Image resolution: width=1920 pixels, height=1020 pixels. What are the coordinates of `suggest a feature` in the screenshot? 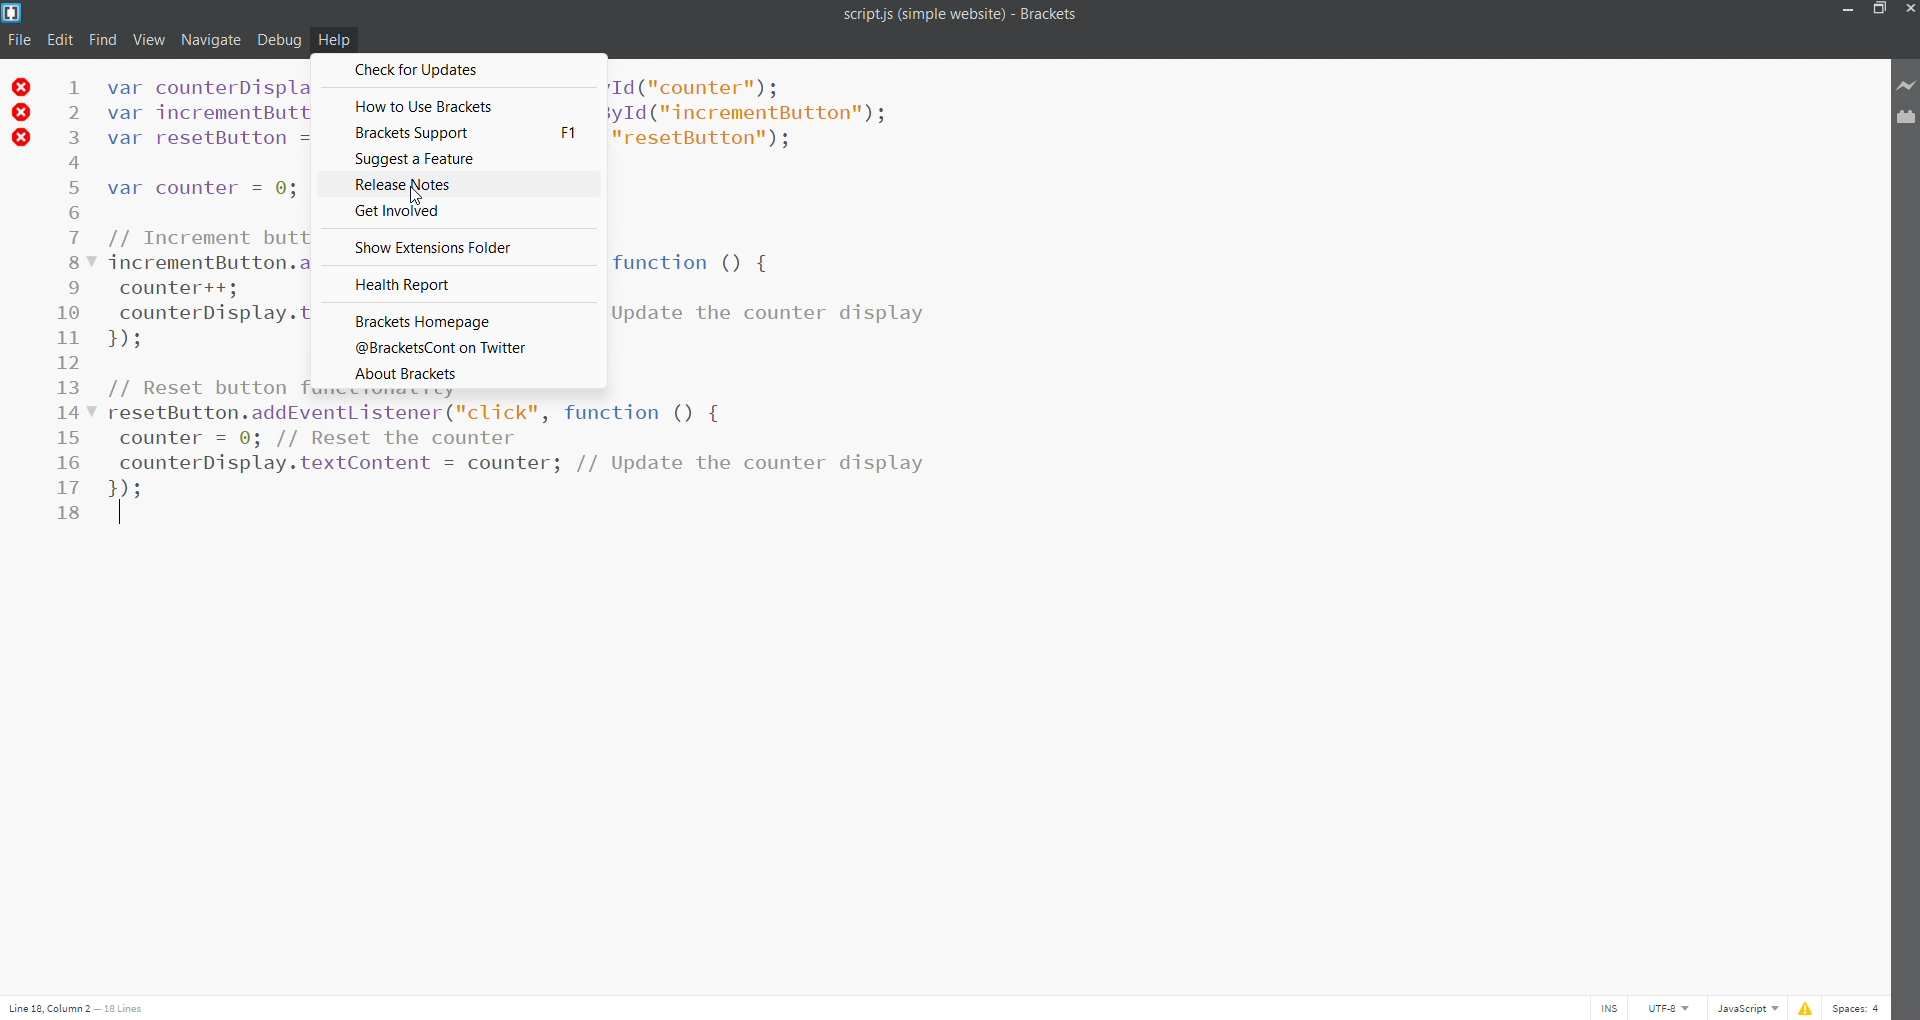 It's located at (459, 160).